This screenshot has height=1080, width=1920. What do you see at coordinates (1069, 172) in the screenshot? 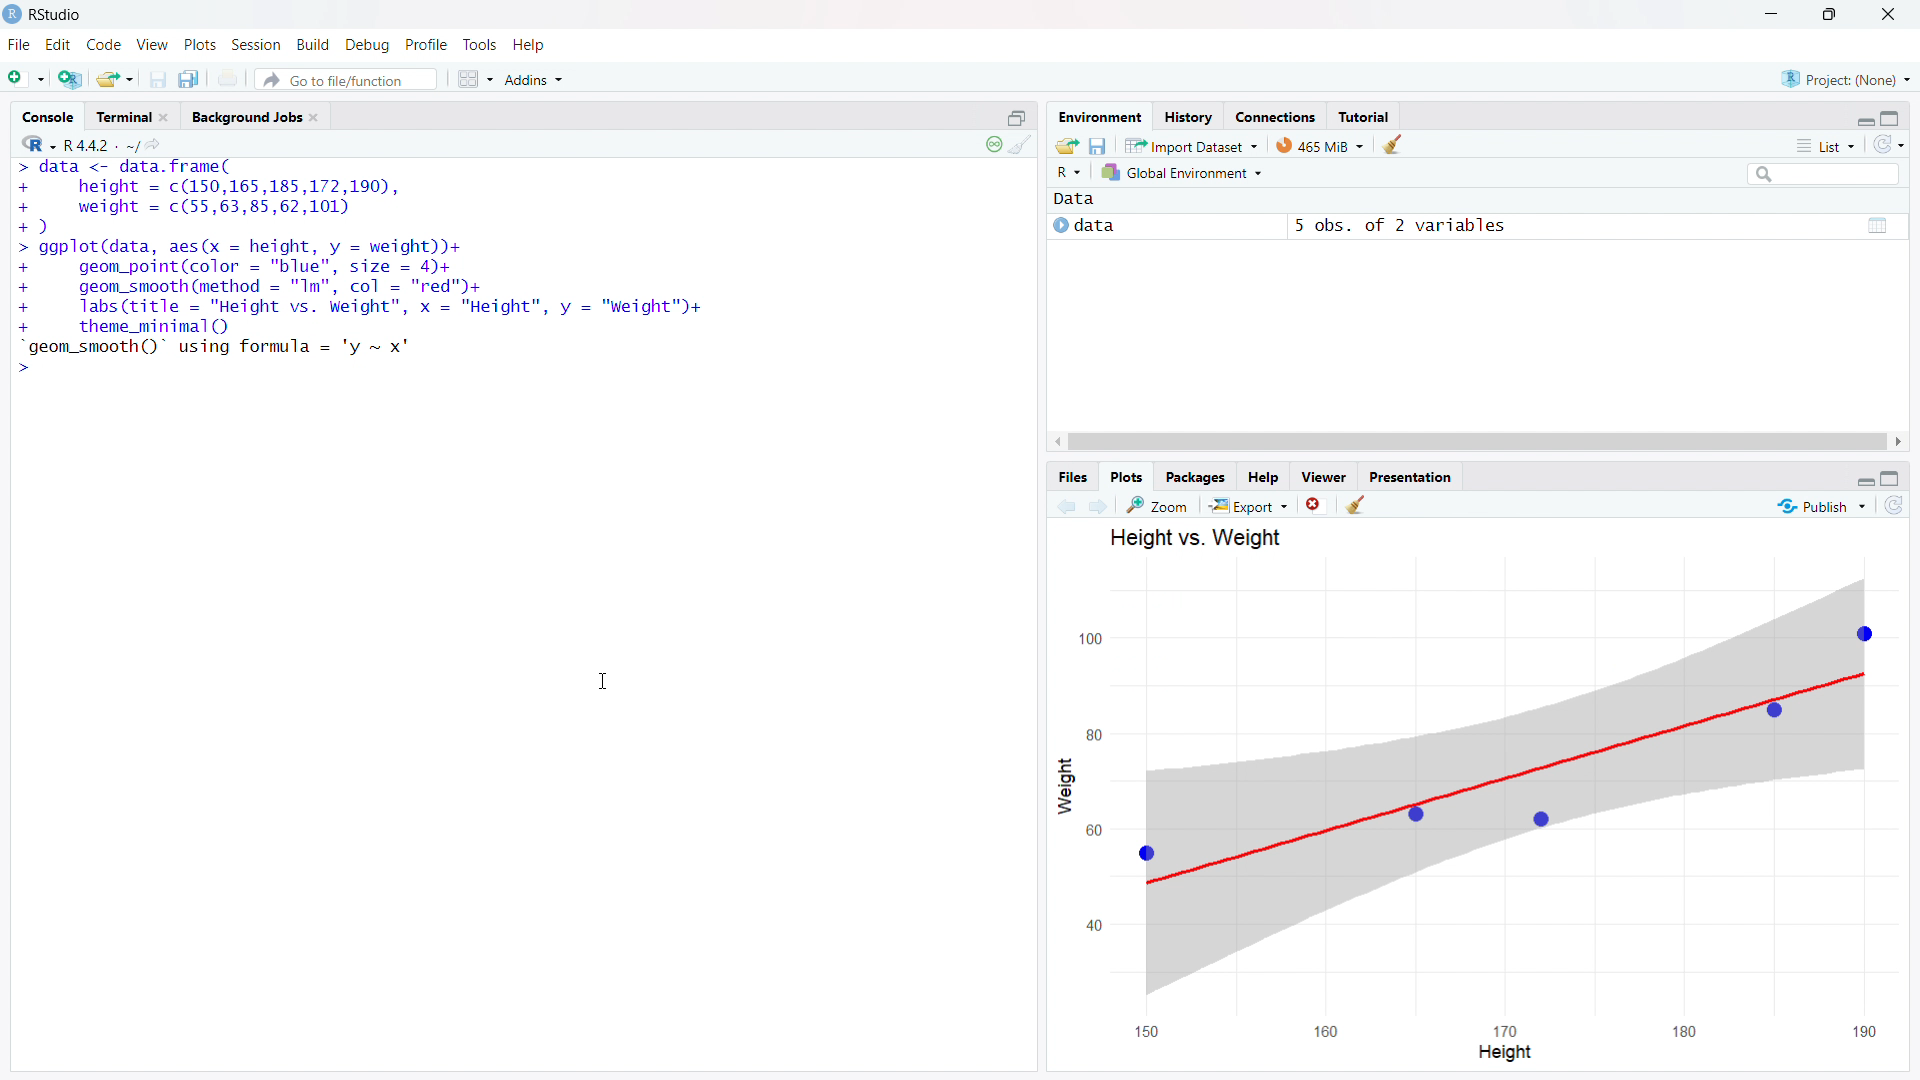
I see `select programming langugae` at bounding box center [1069, 172].